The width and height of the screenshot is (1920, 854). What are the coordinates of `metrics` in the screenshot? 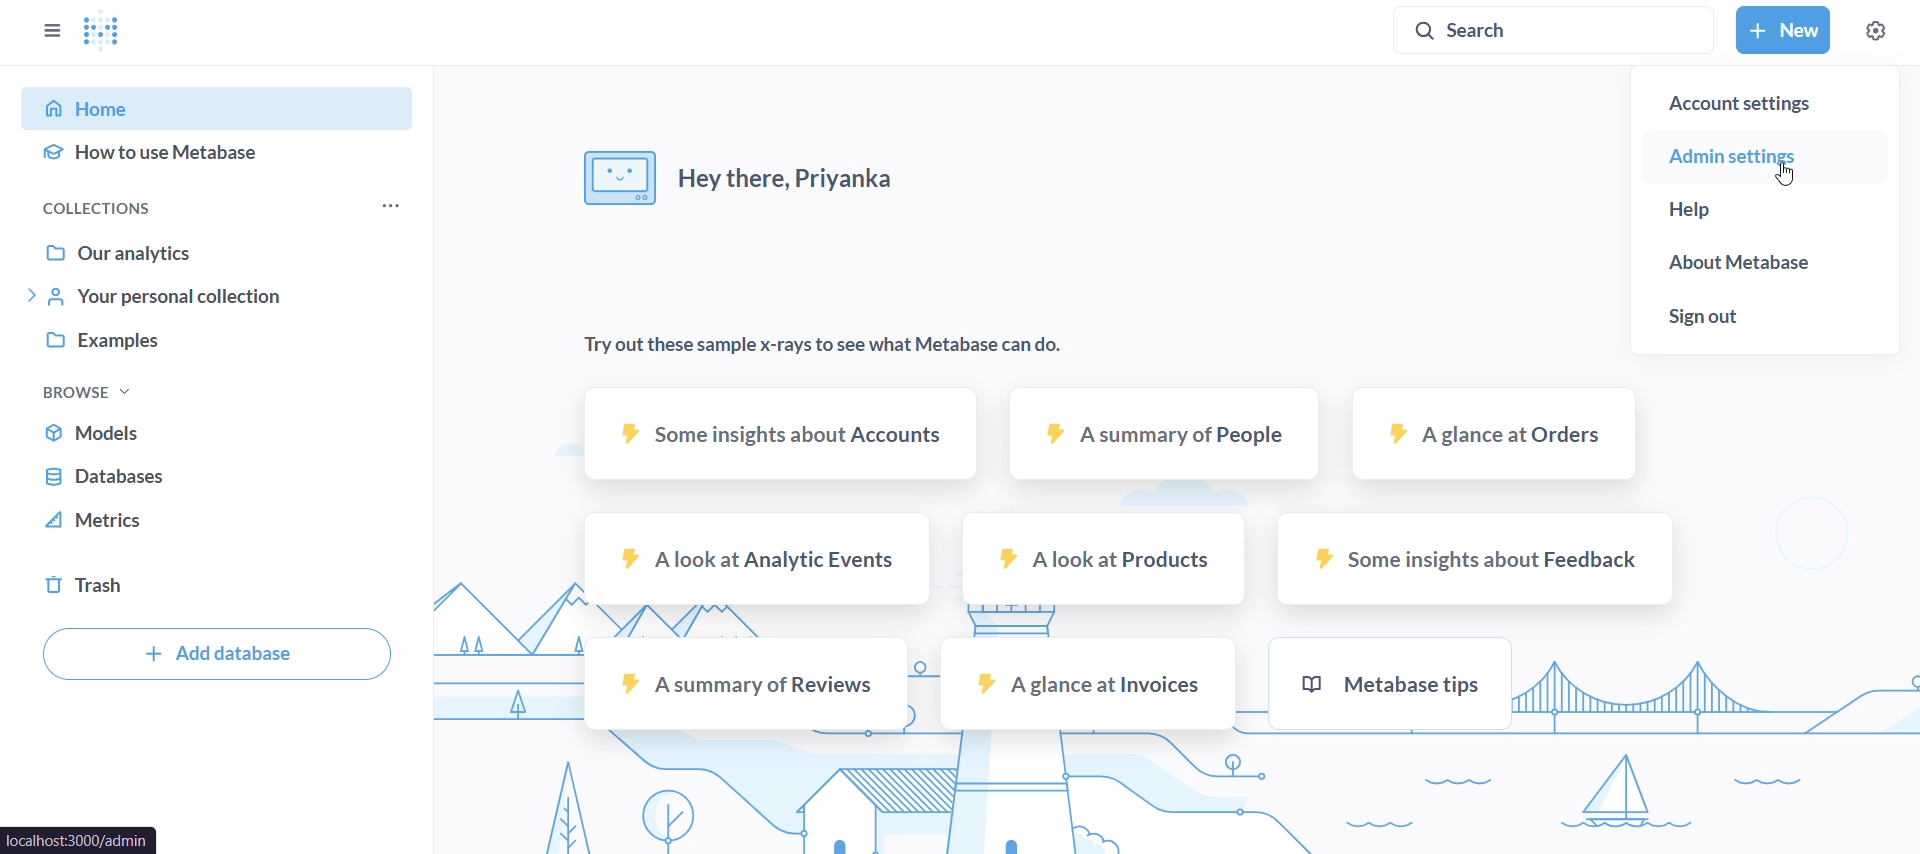 It's located at (220, 527).